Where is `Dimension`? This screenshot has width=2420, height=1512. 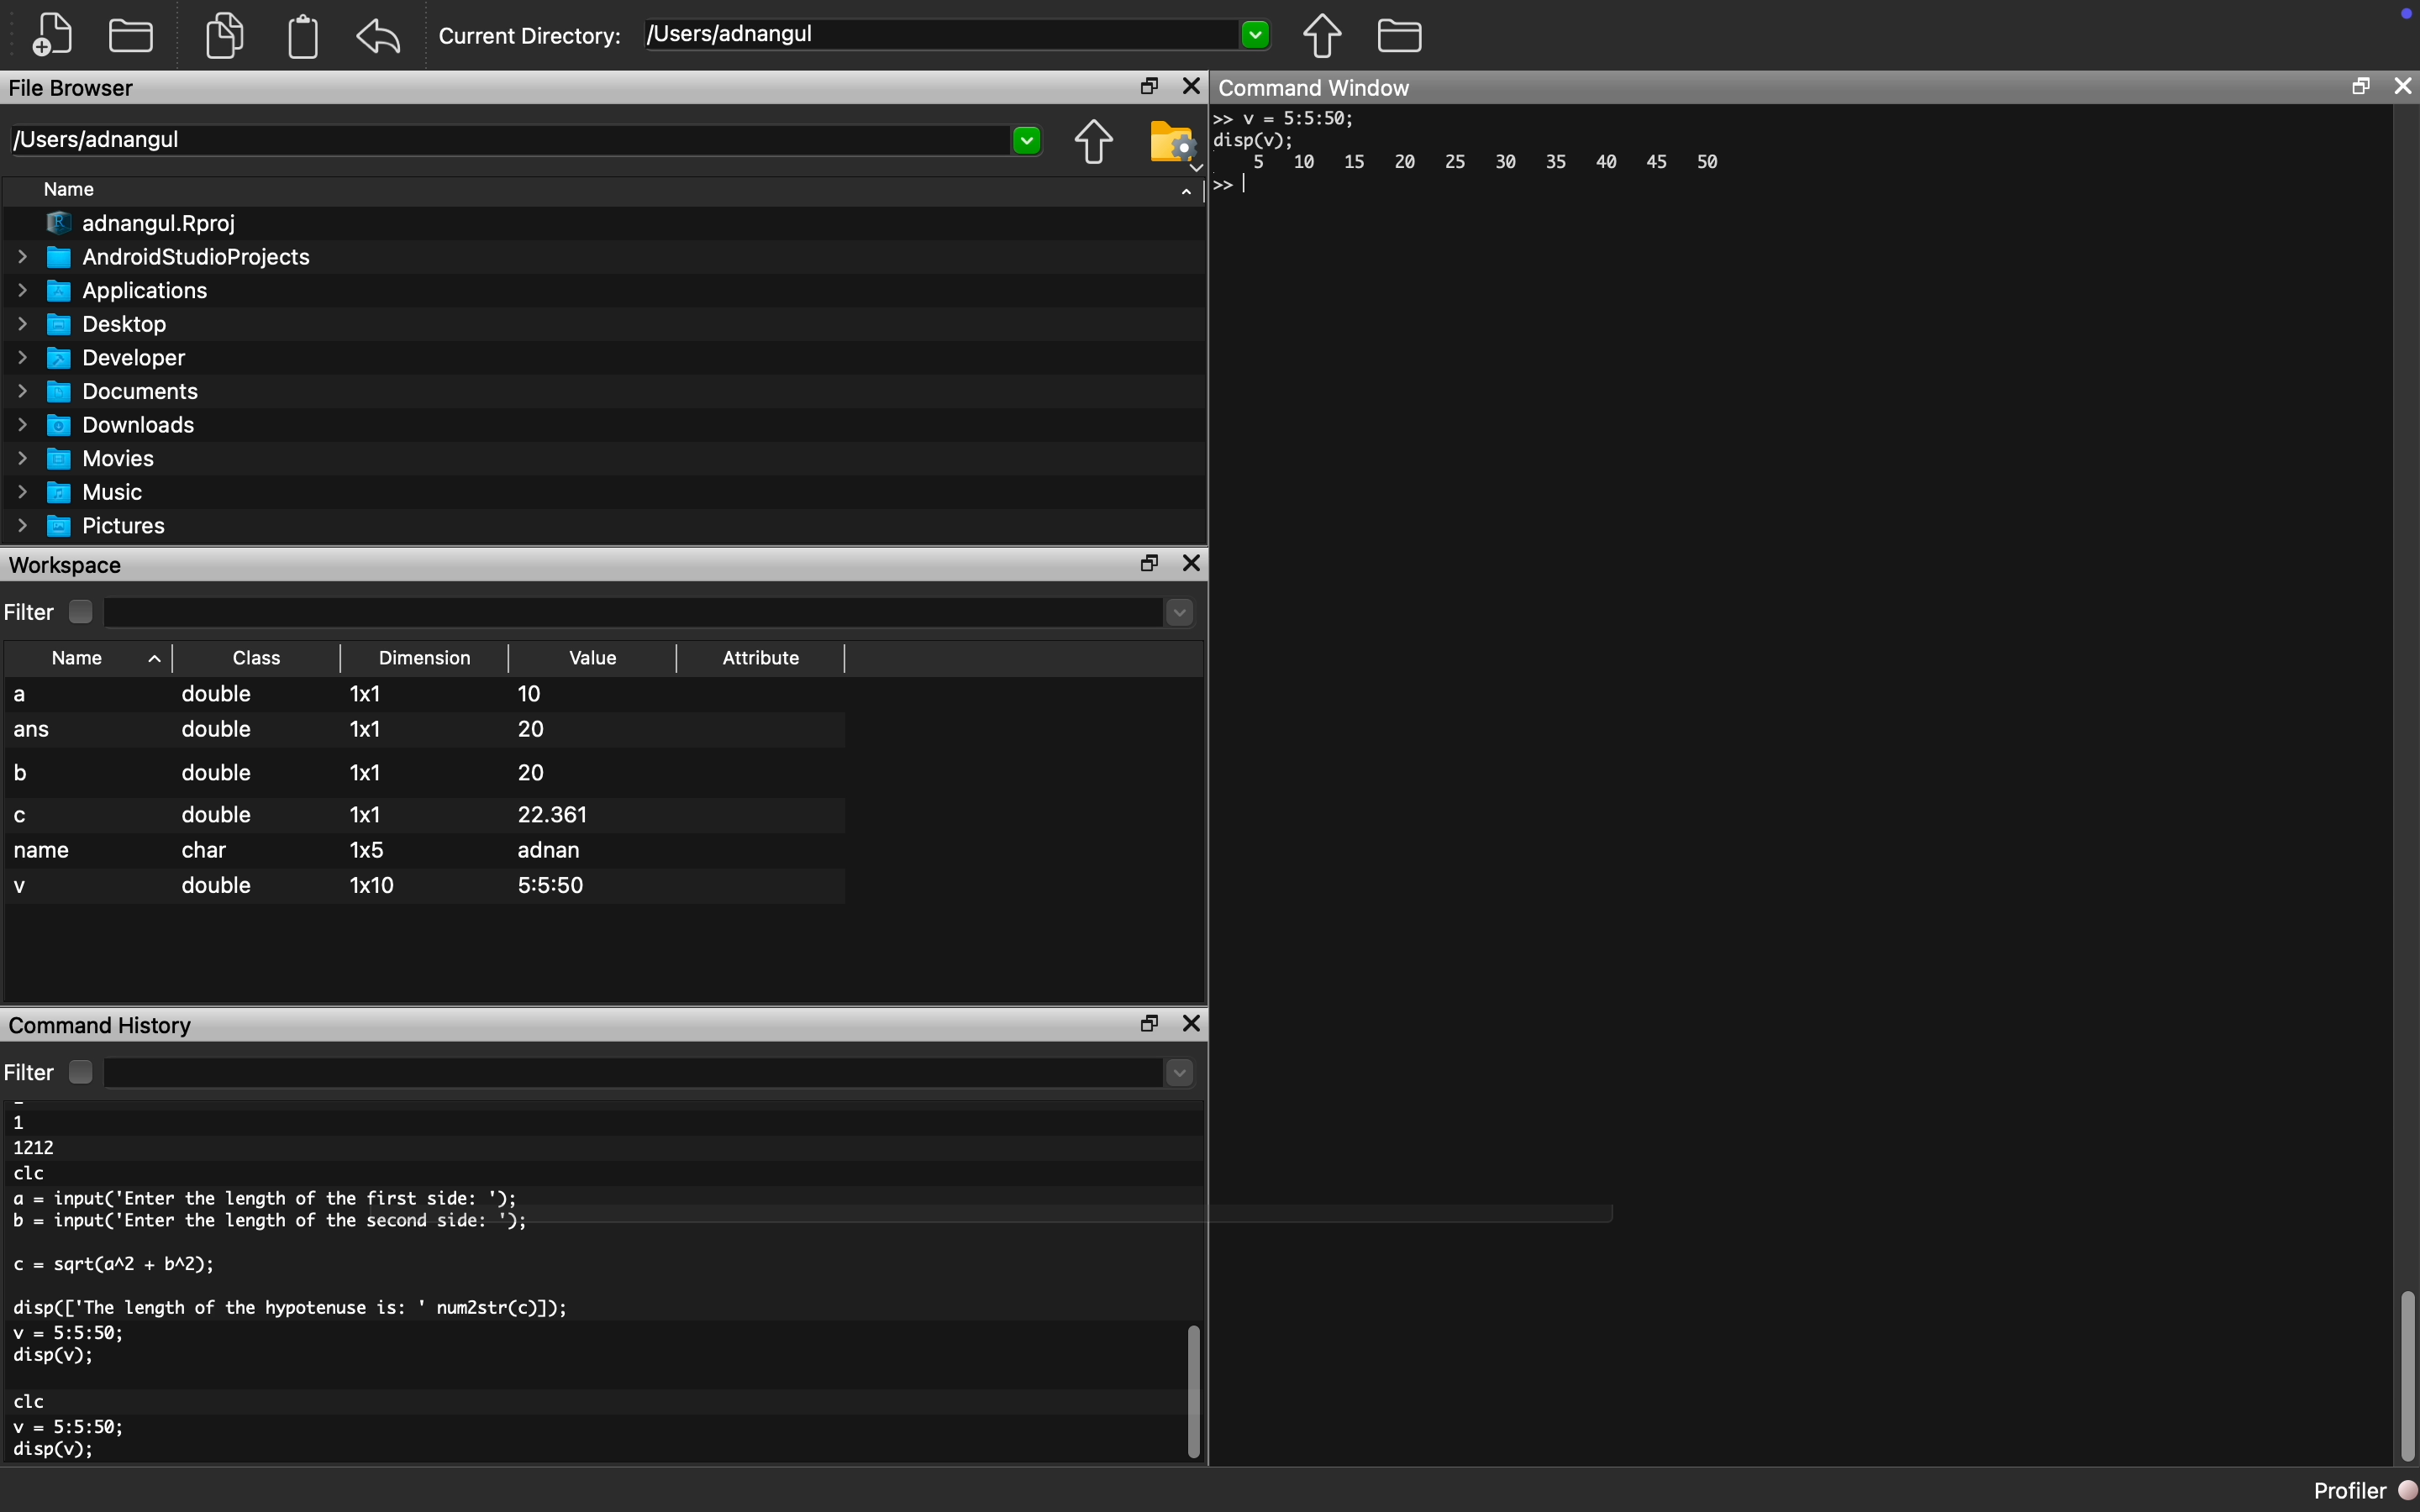
Dimension is located at coordinates (423, 658).